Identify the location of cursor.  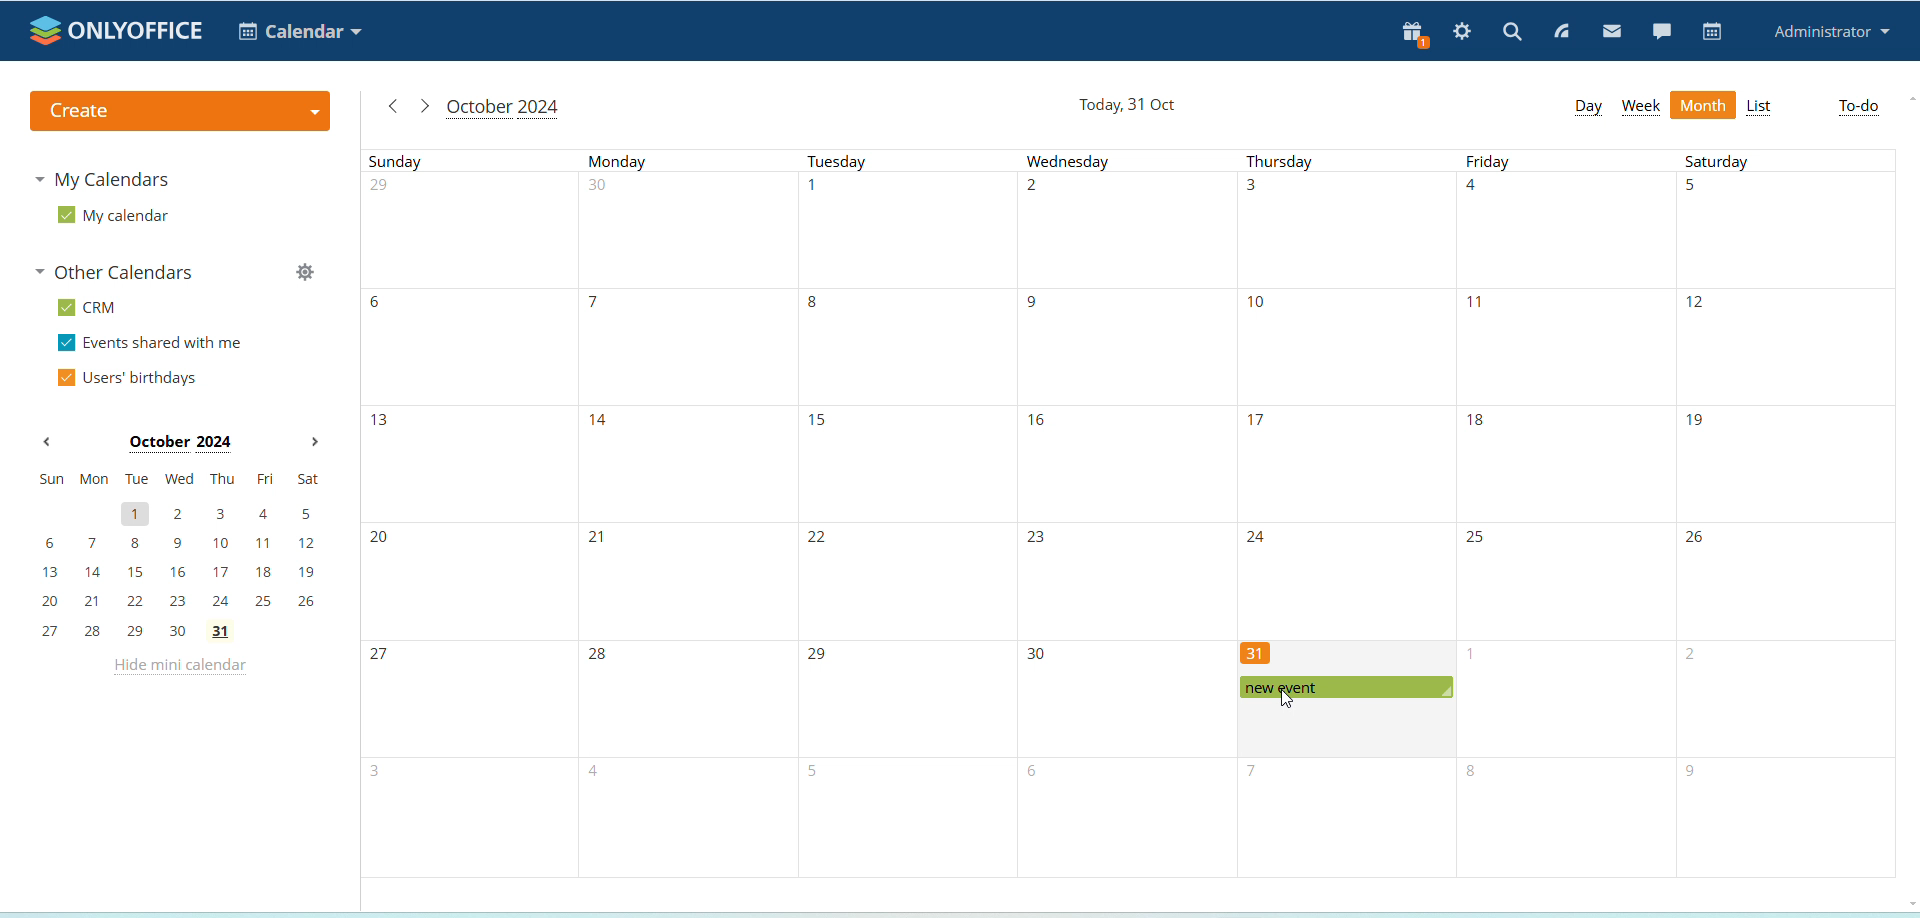
(1288, 700).